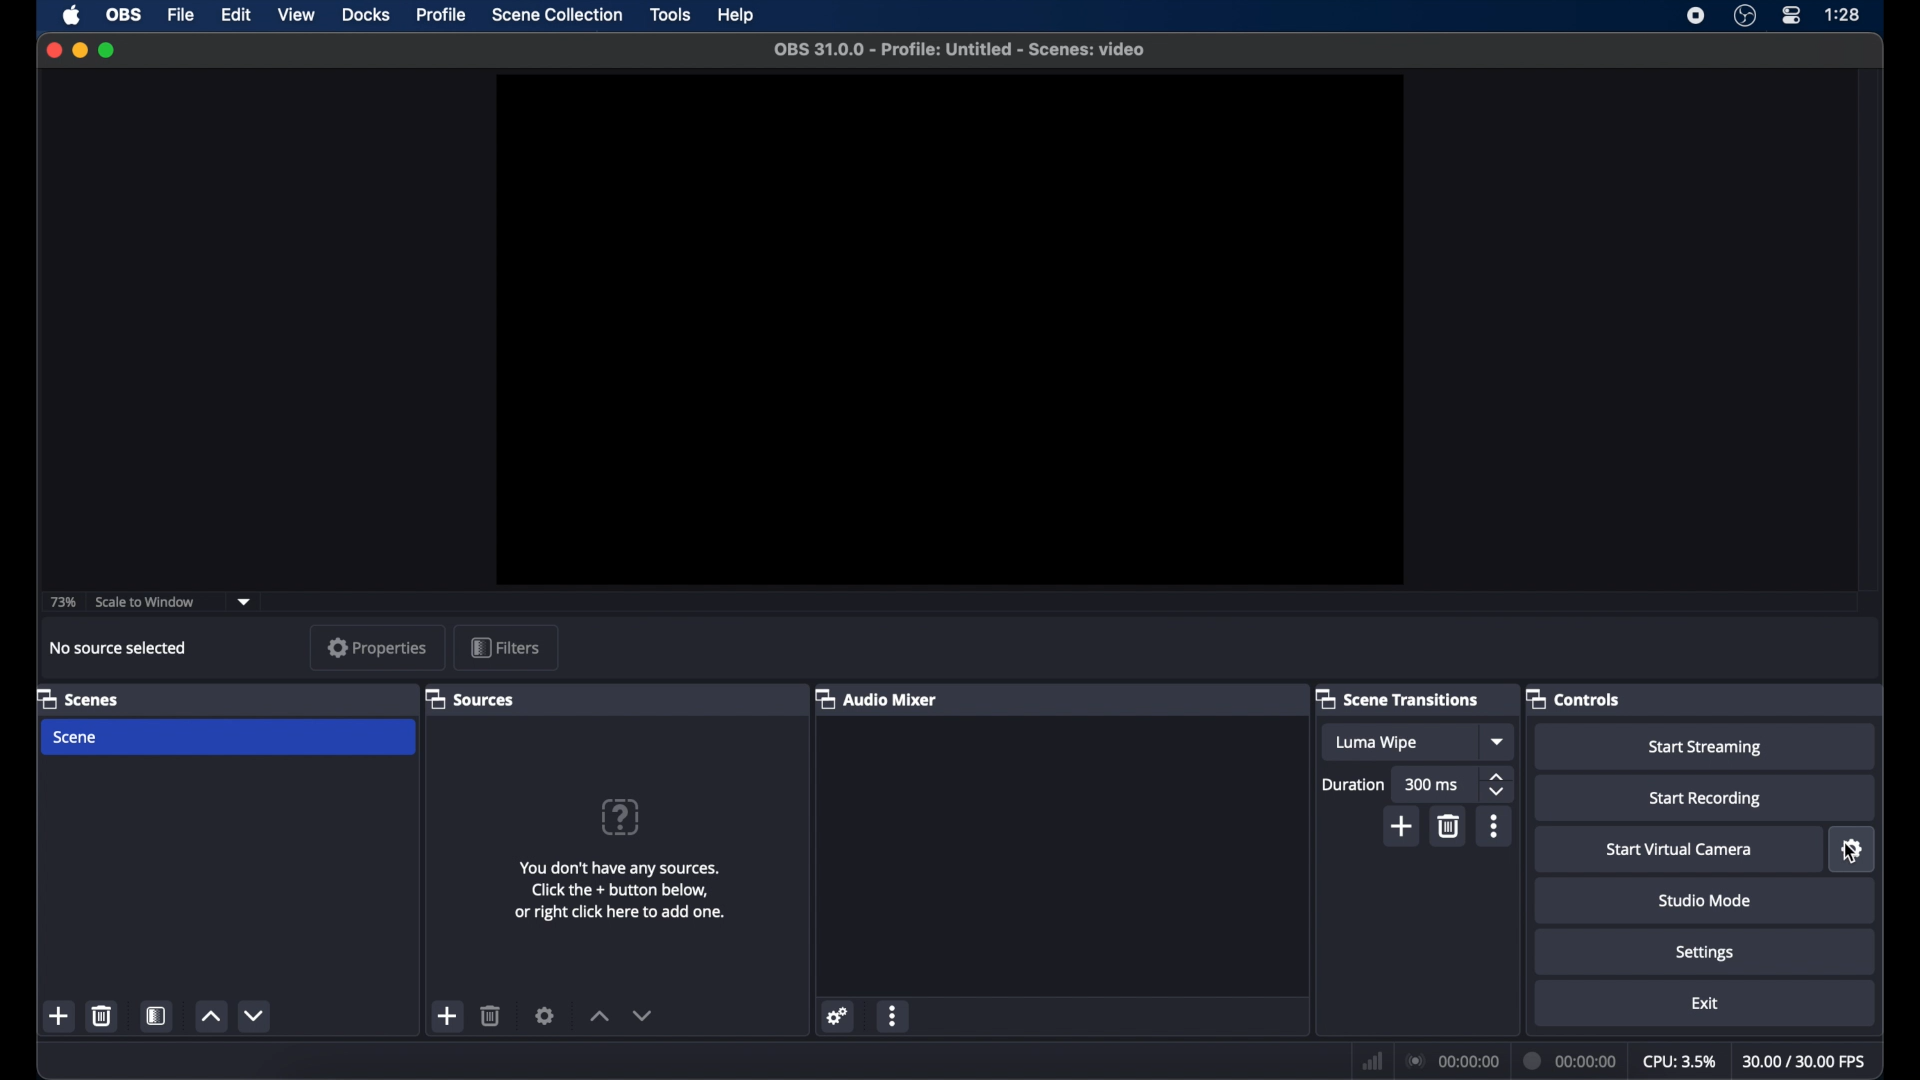  What do you see at coordinates (1705, 900) in the screenshot?
I see `studio mode` at bounding box center [1705, 900].